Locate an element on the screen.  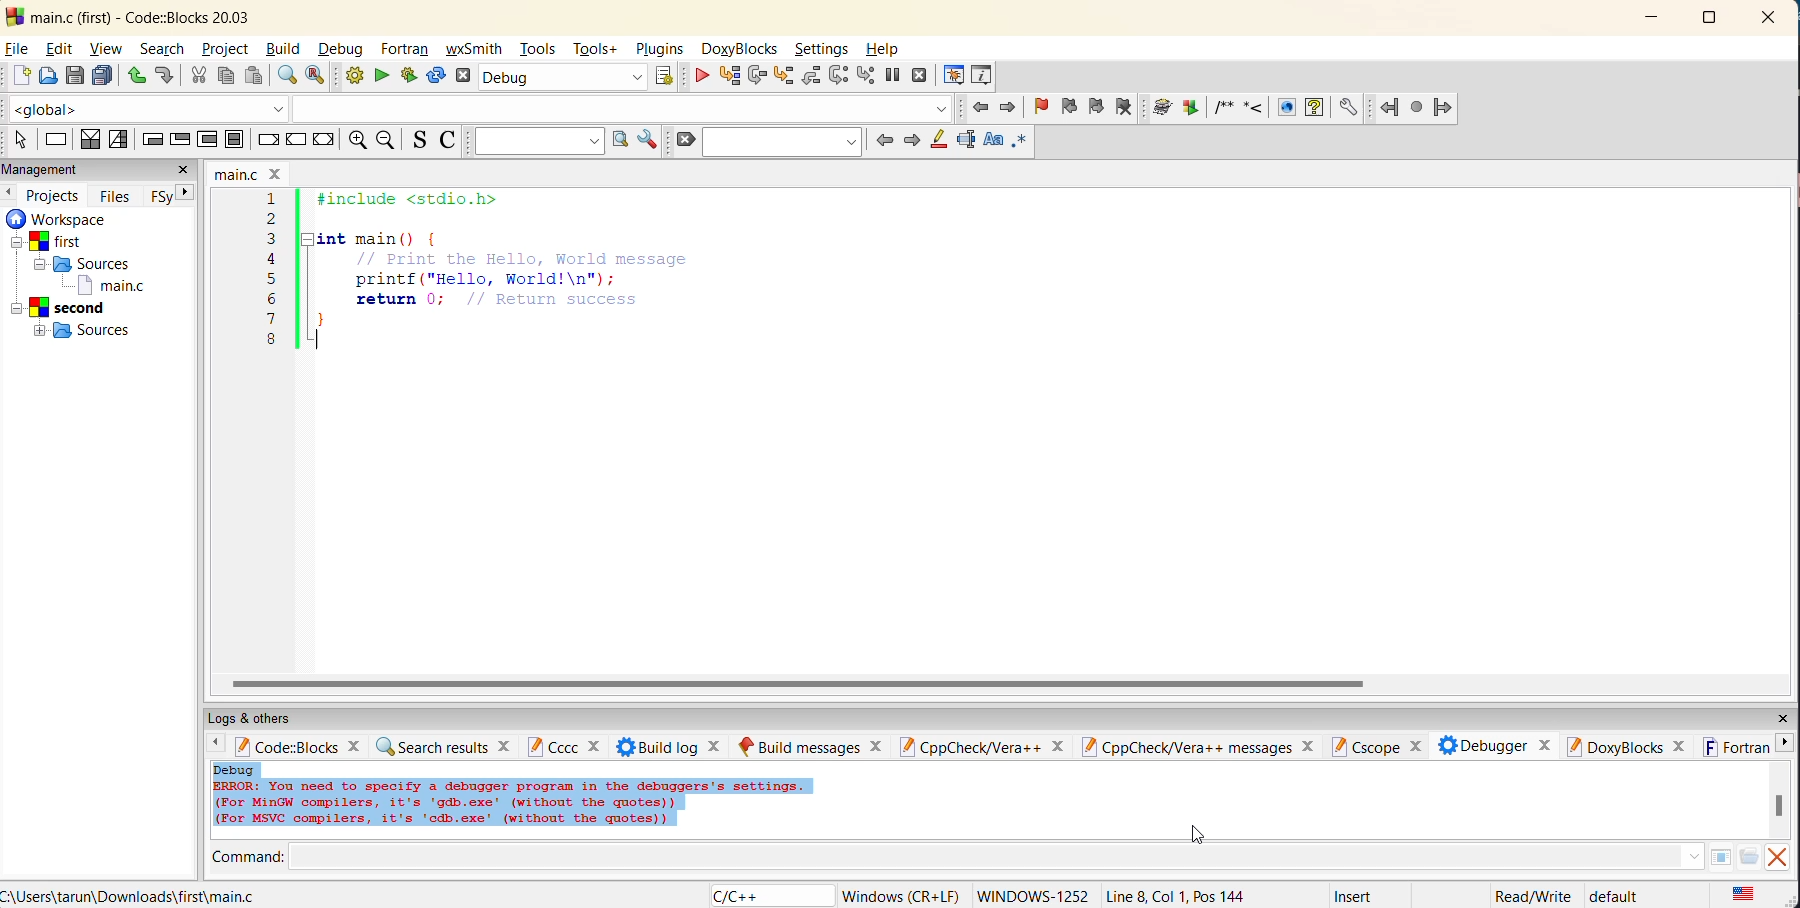
previous bookmark is located at coordinates (1069, 104).